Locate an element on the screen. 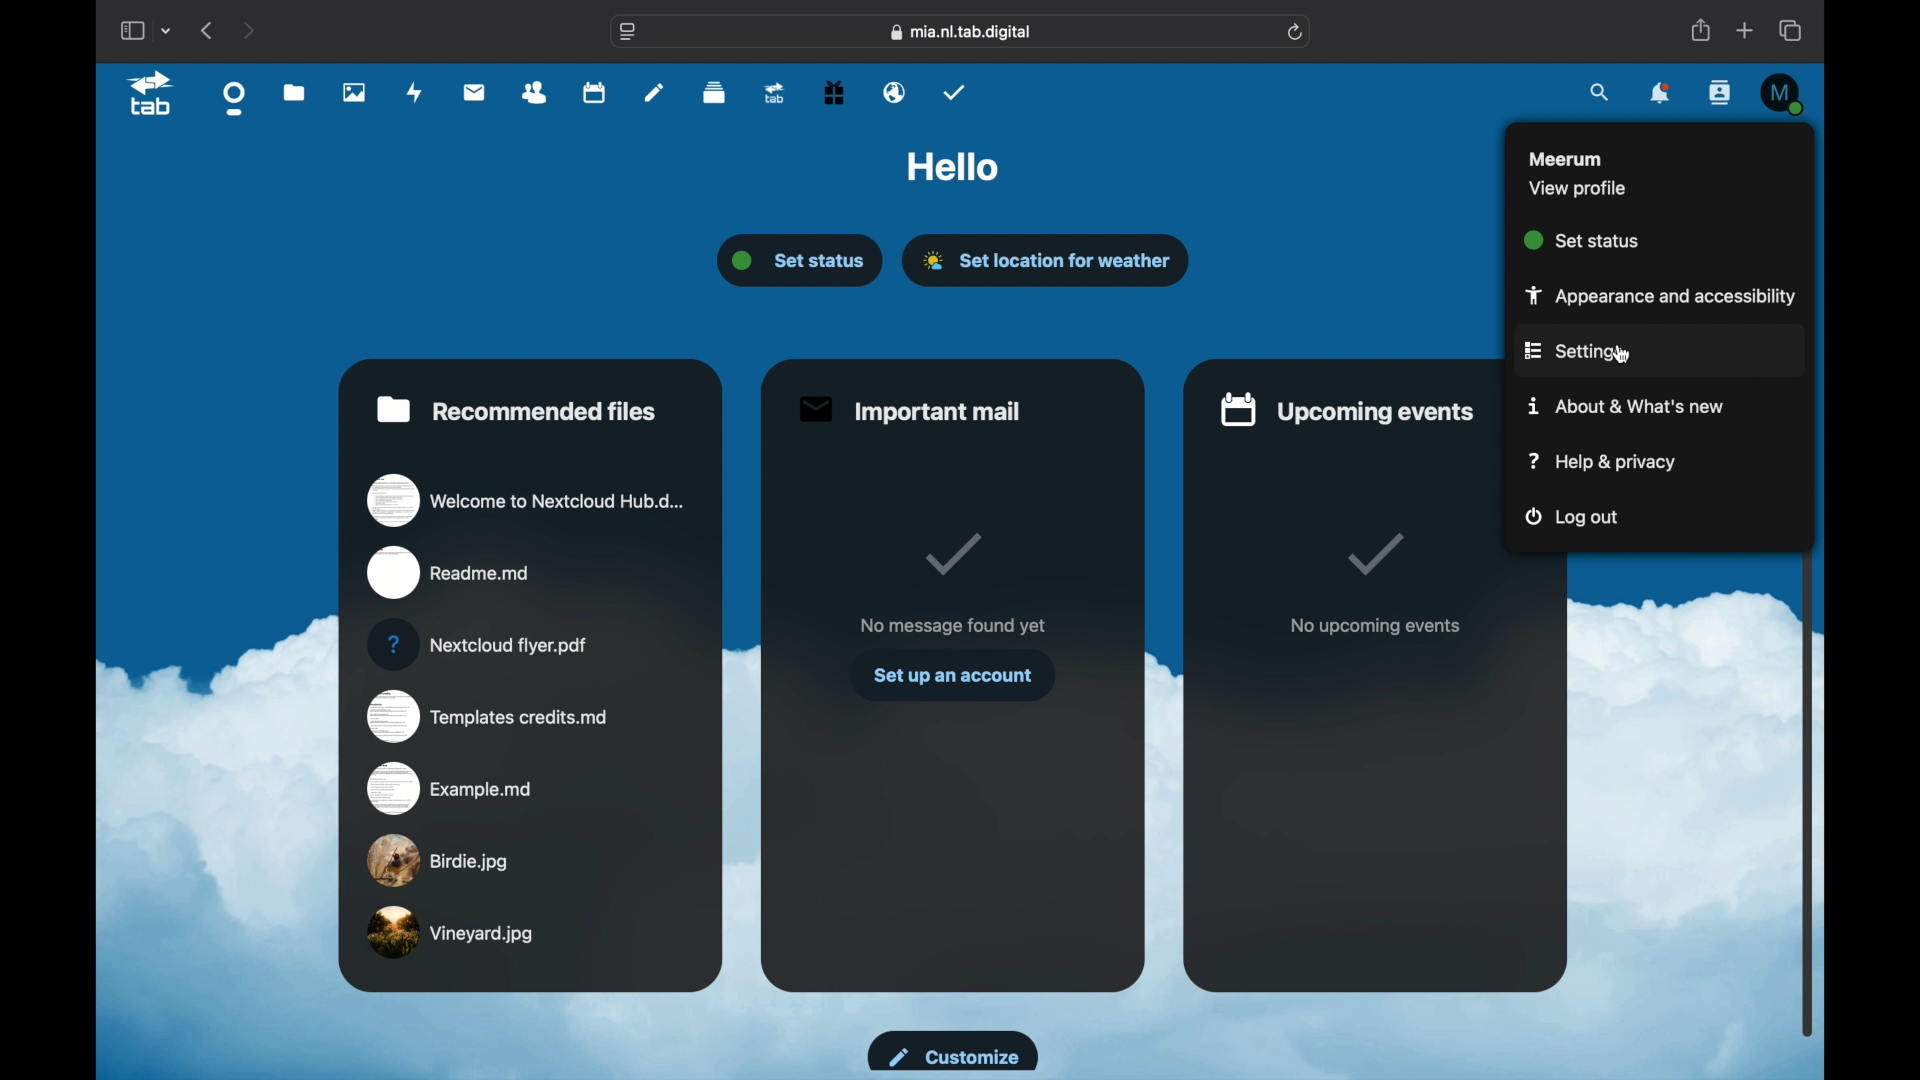  web address is located at coordinates (962, 31).